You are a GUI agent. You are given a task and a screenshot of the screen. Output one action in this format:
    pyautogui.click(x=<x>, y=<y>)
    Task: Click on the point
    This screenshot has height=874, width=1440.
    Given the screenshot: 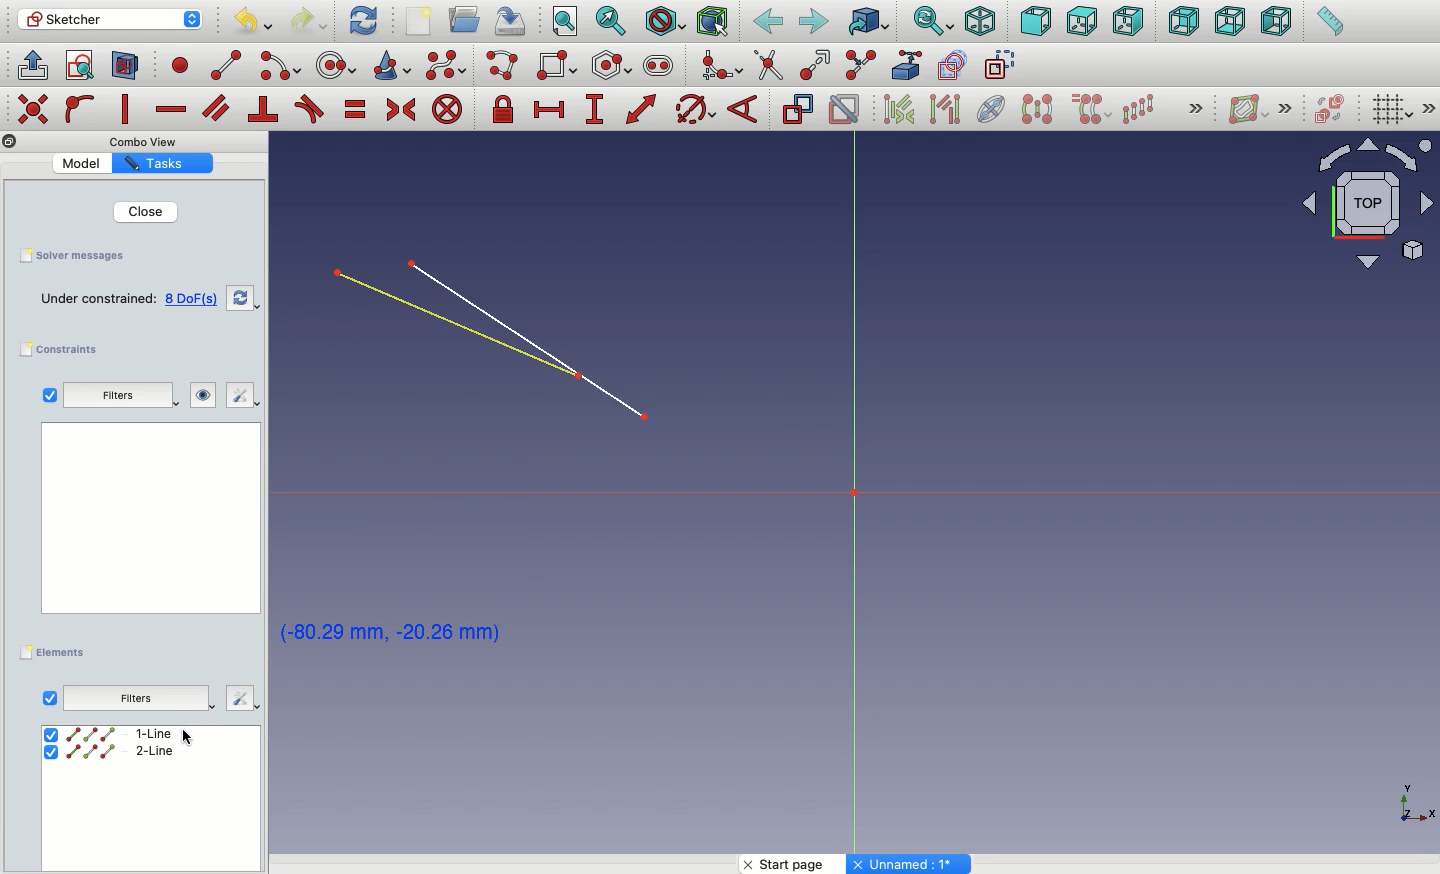 What is the action you would take?
    pyautogui.click(x=182, y=68)
    